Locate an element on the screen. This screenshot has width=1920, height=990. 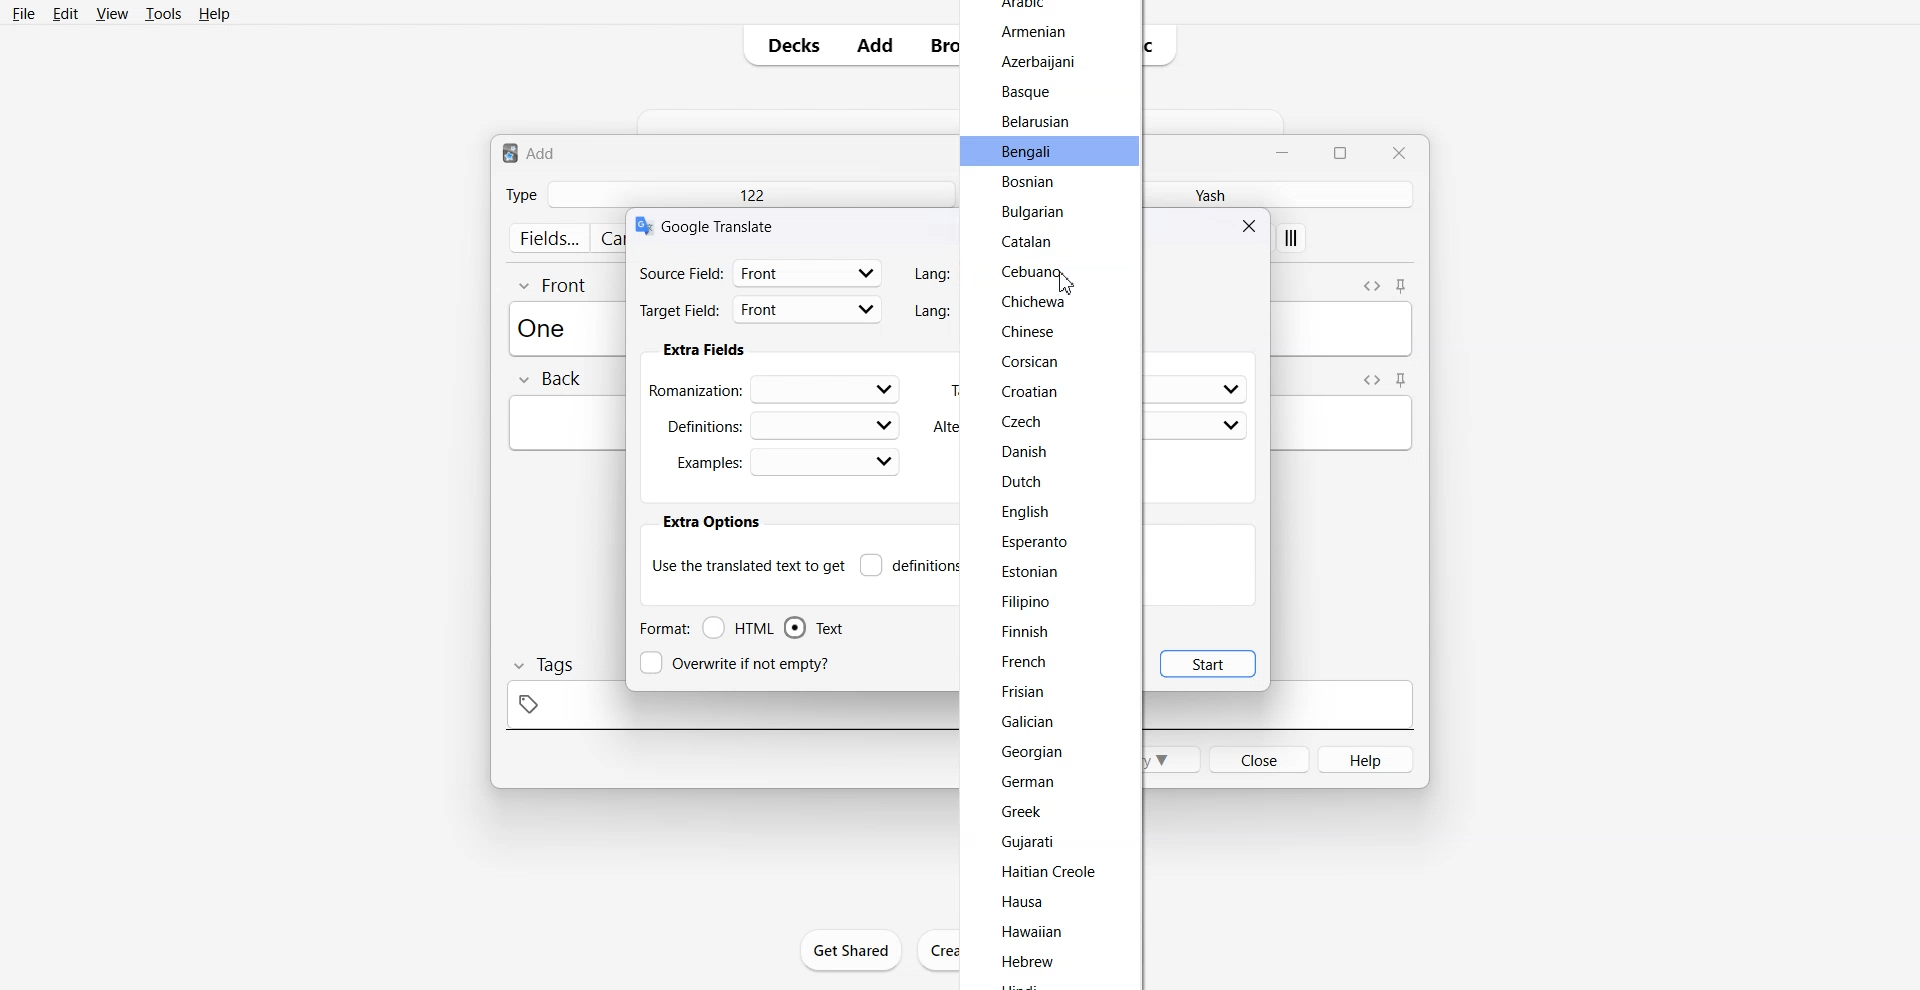
Chinese is located at coordinates (1032, 334).